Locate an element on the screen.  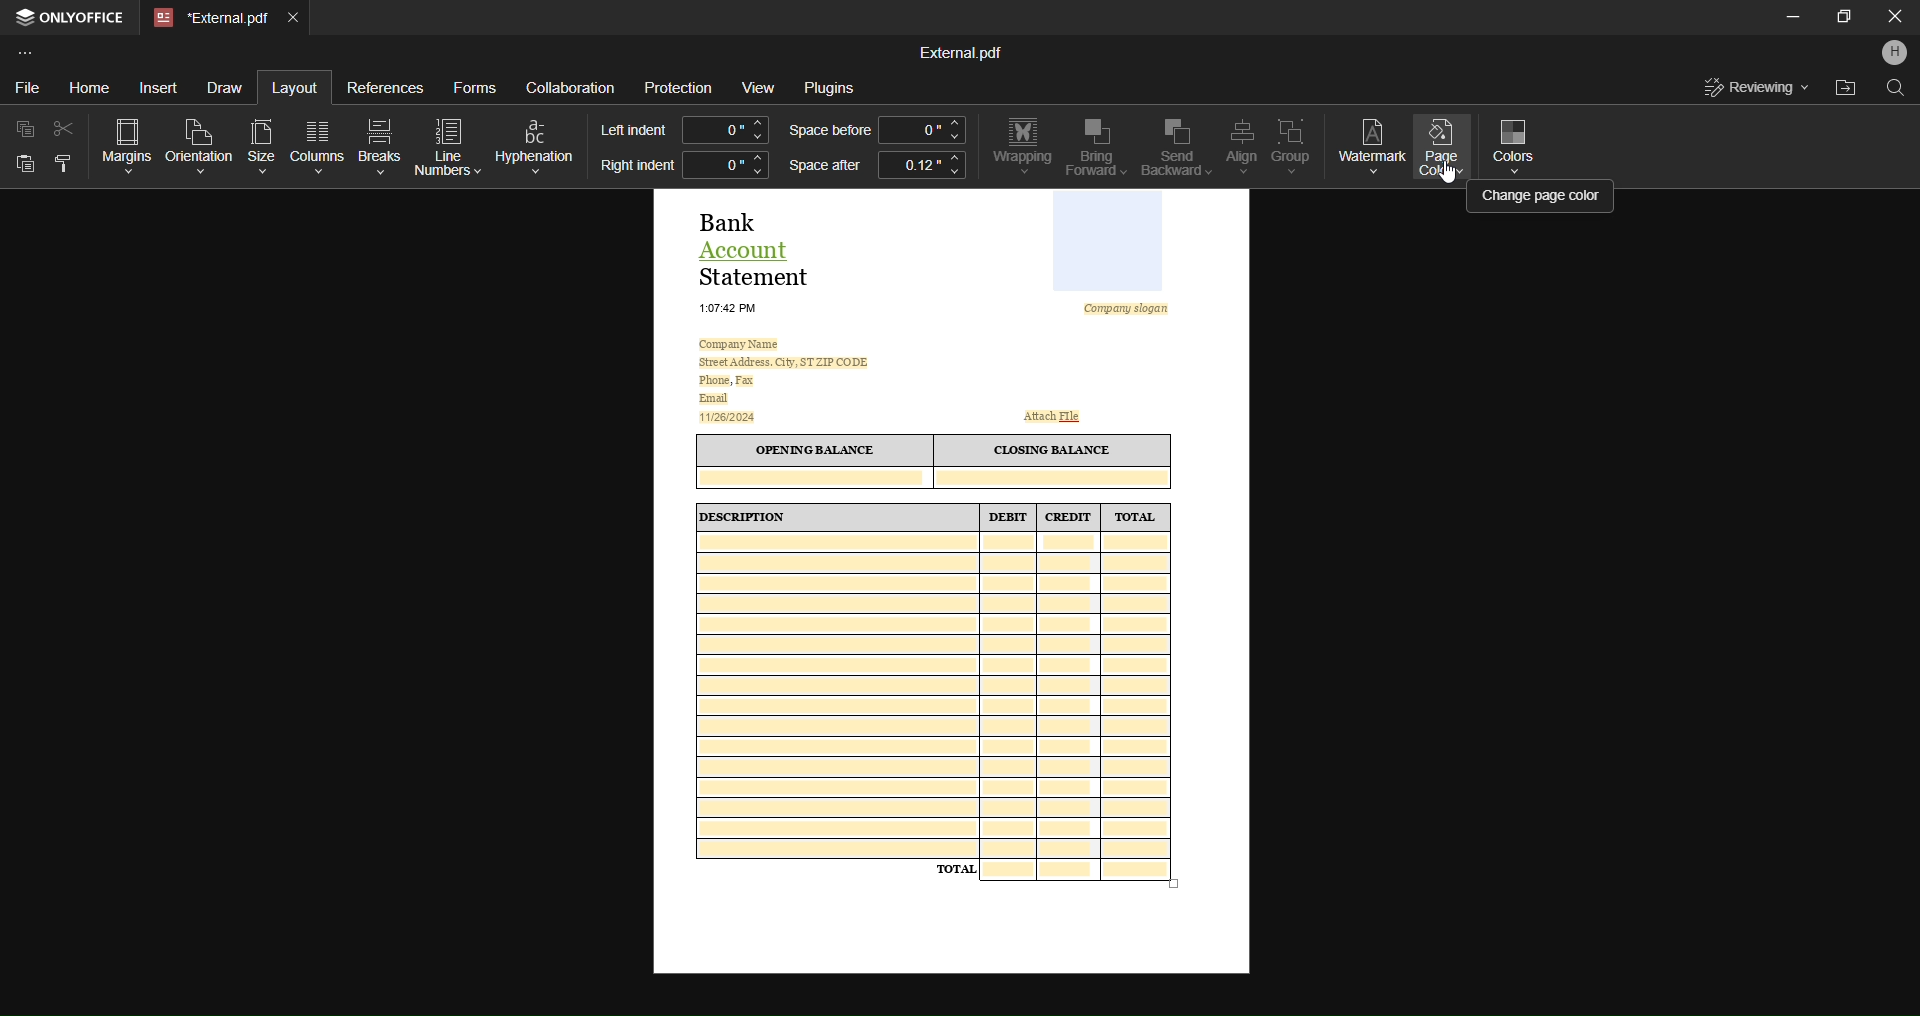
Wrapping is located at coordinates (1021, 147).